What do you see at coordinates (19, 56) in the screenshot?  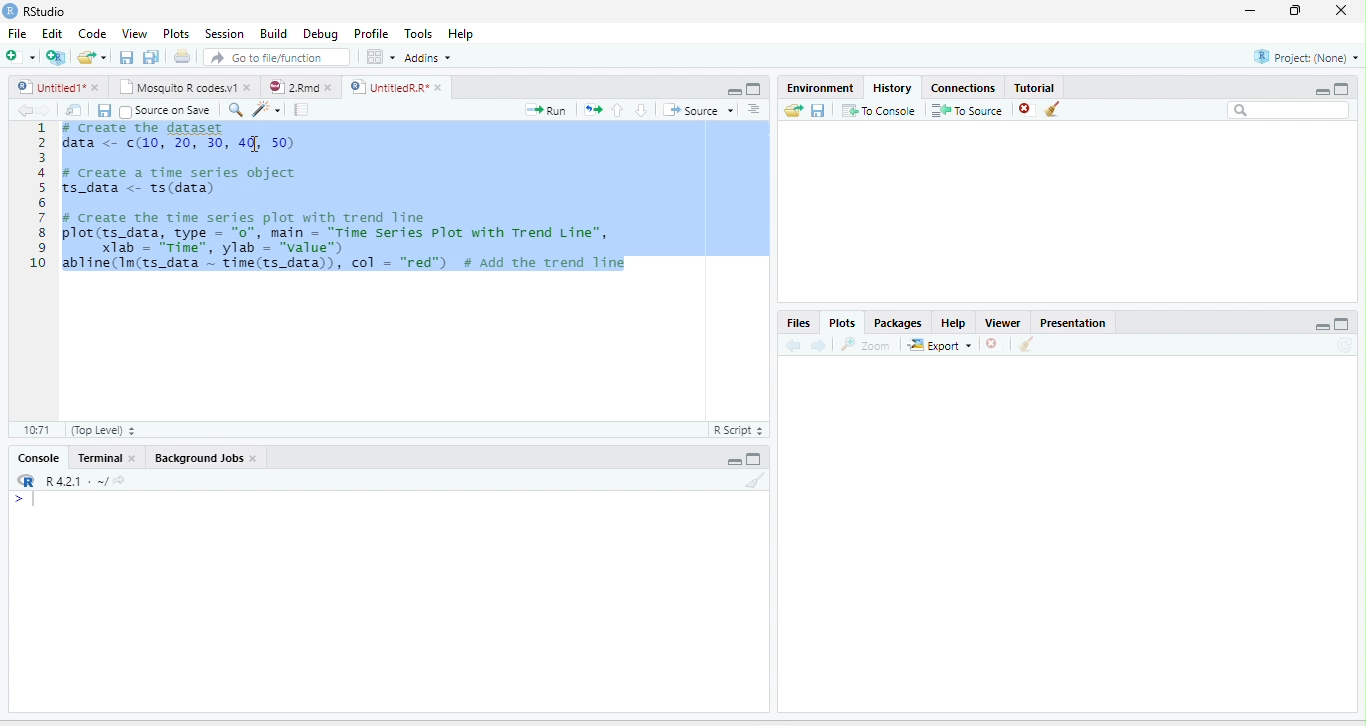 I see `New file` at bounding box center [19, 56].